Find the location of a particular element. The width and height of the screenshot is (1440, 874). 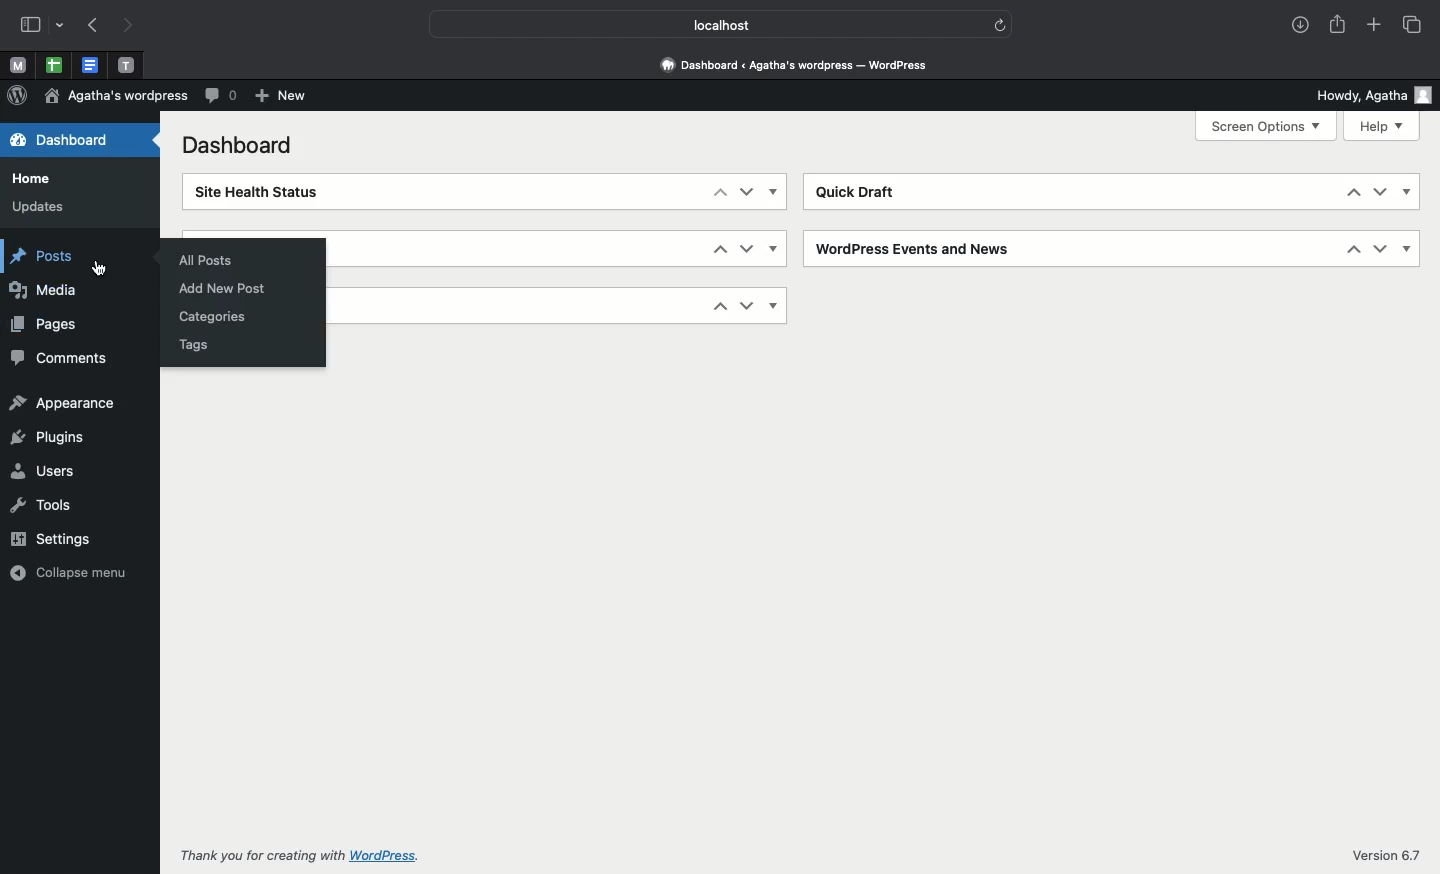

Posts is located at coordinates (53, 260).